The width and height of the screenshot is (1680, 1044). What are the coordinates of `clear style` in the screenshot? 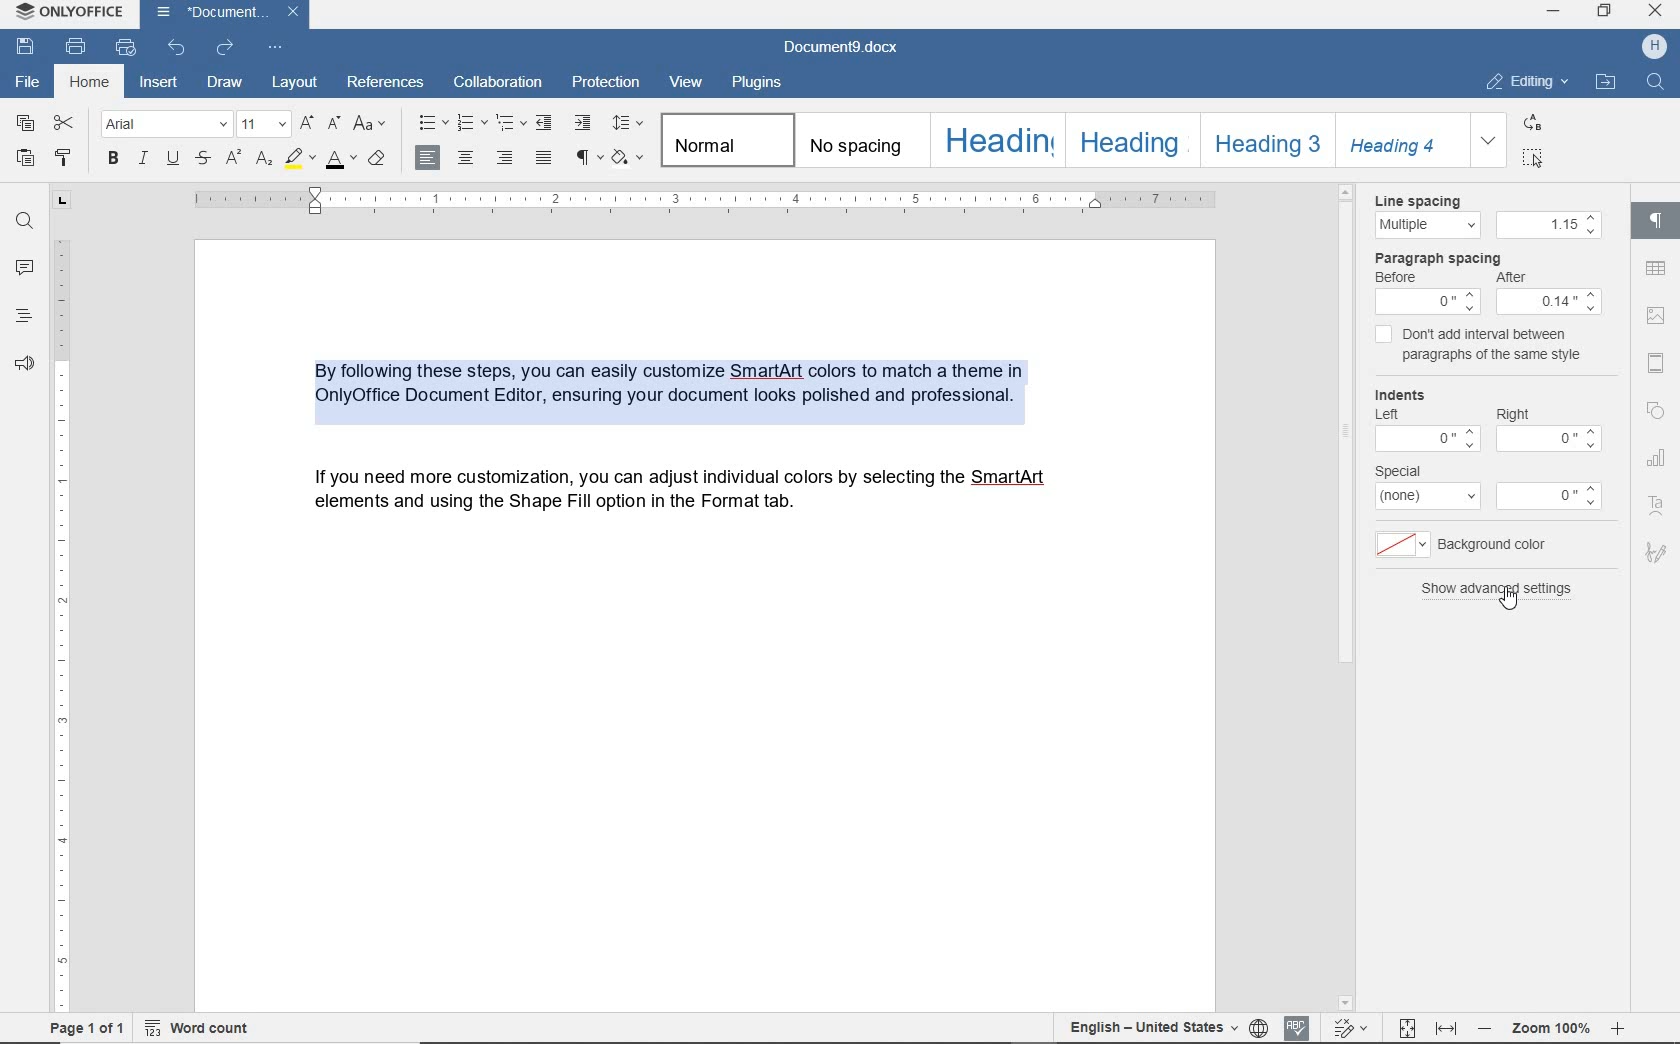 It's located at (377, 160).